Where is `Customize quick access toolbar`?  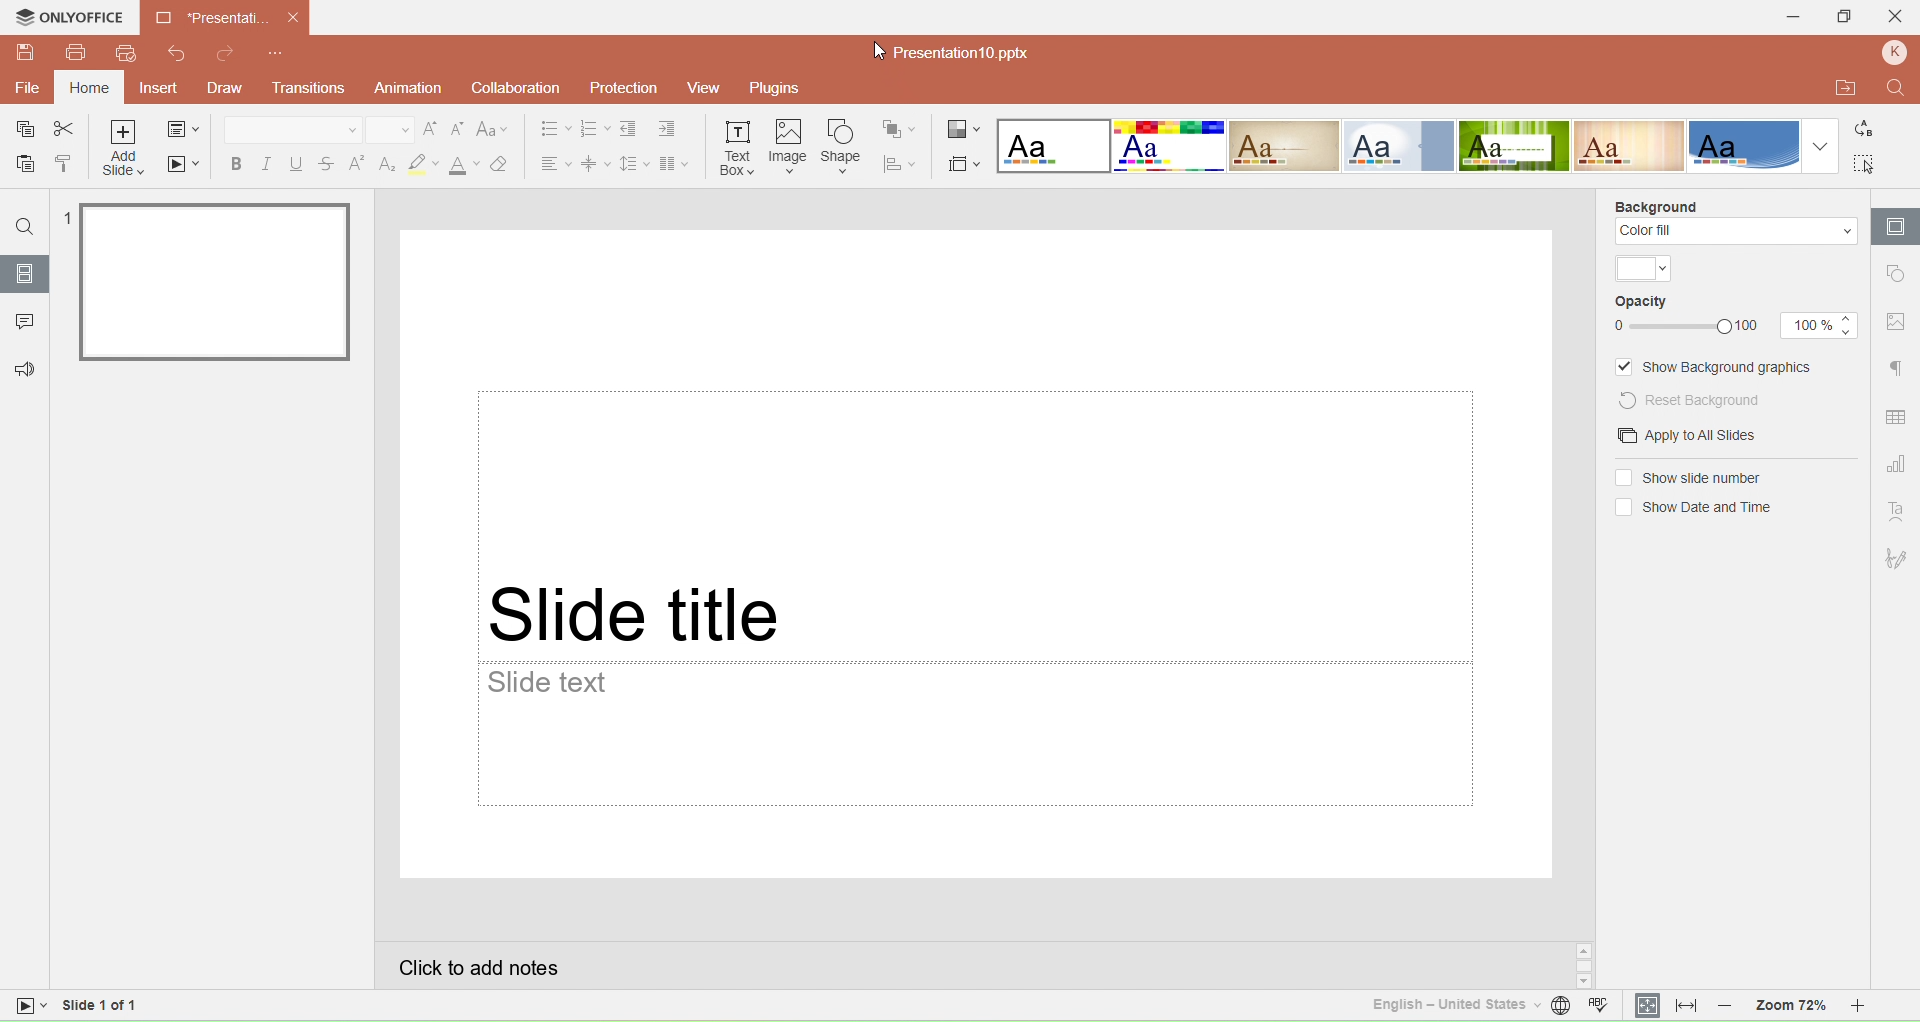
Customize quick access toolbar is located at coordinates (277, 54).